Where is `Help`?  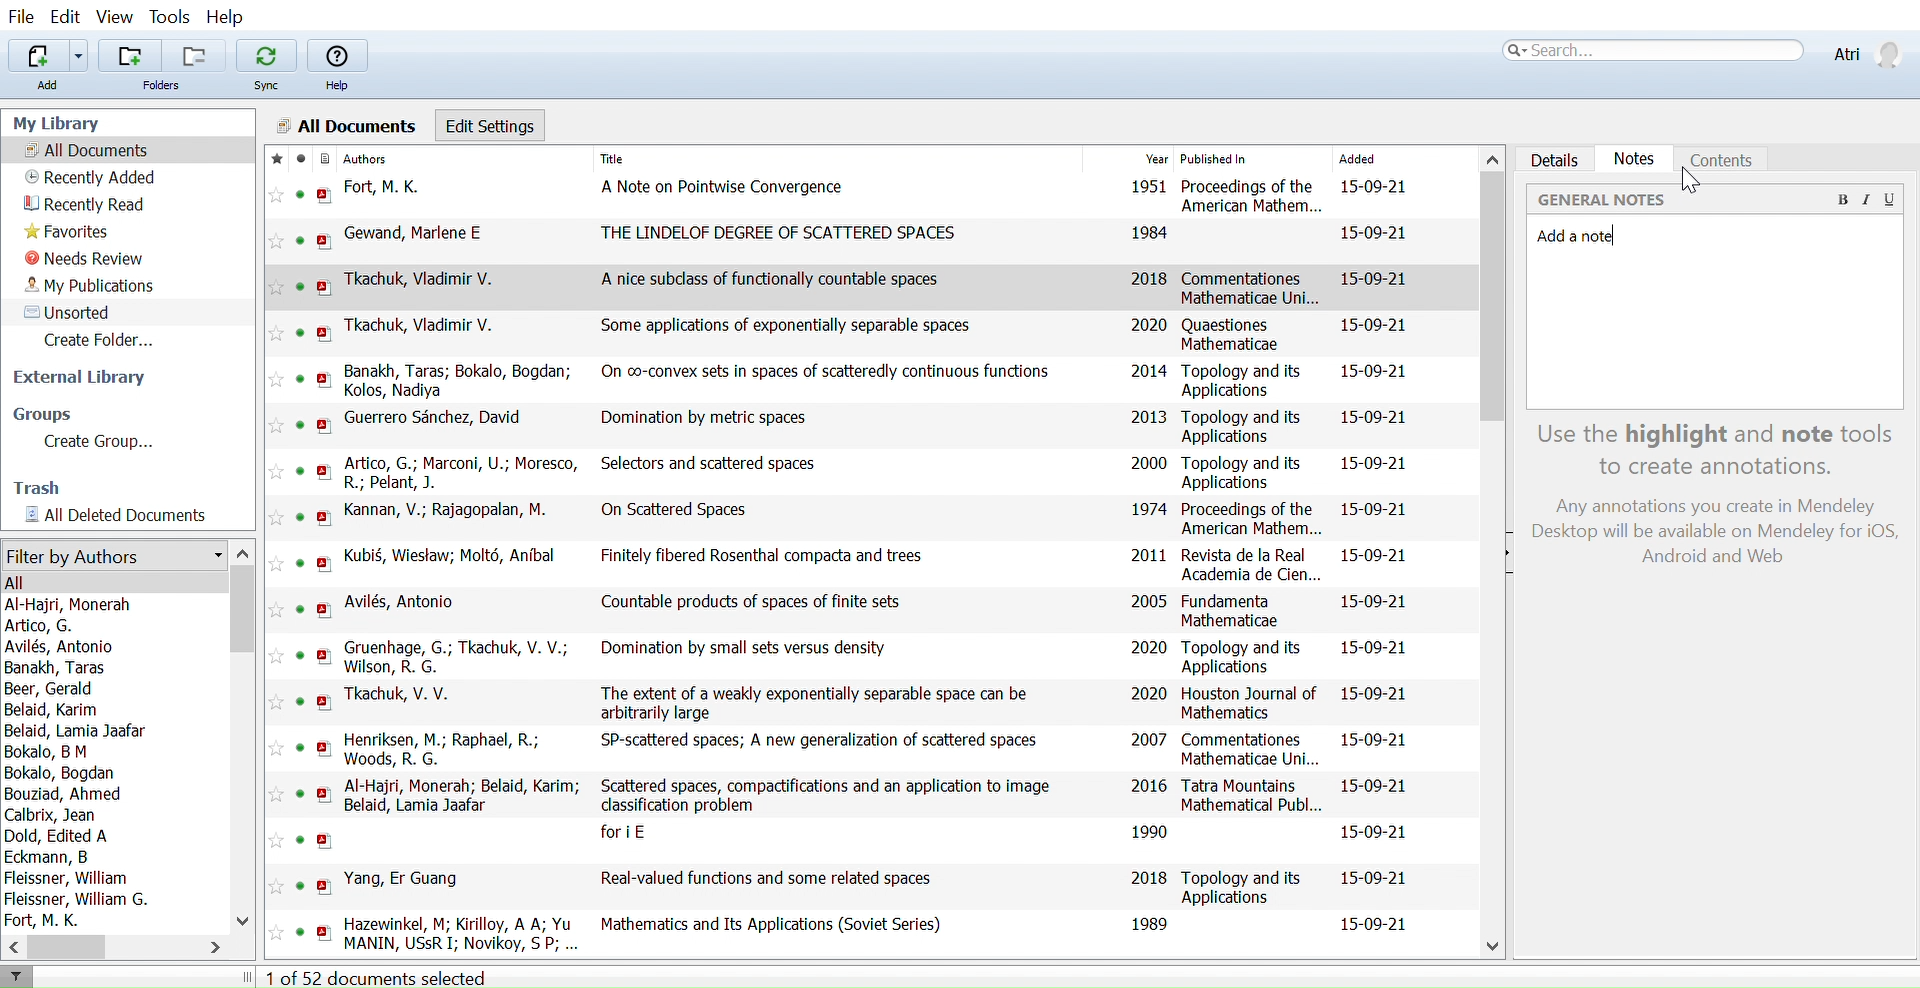
Help is located at coordinates (339, 86).